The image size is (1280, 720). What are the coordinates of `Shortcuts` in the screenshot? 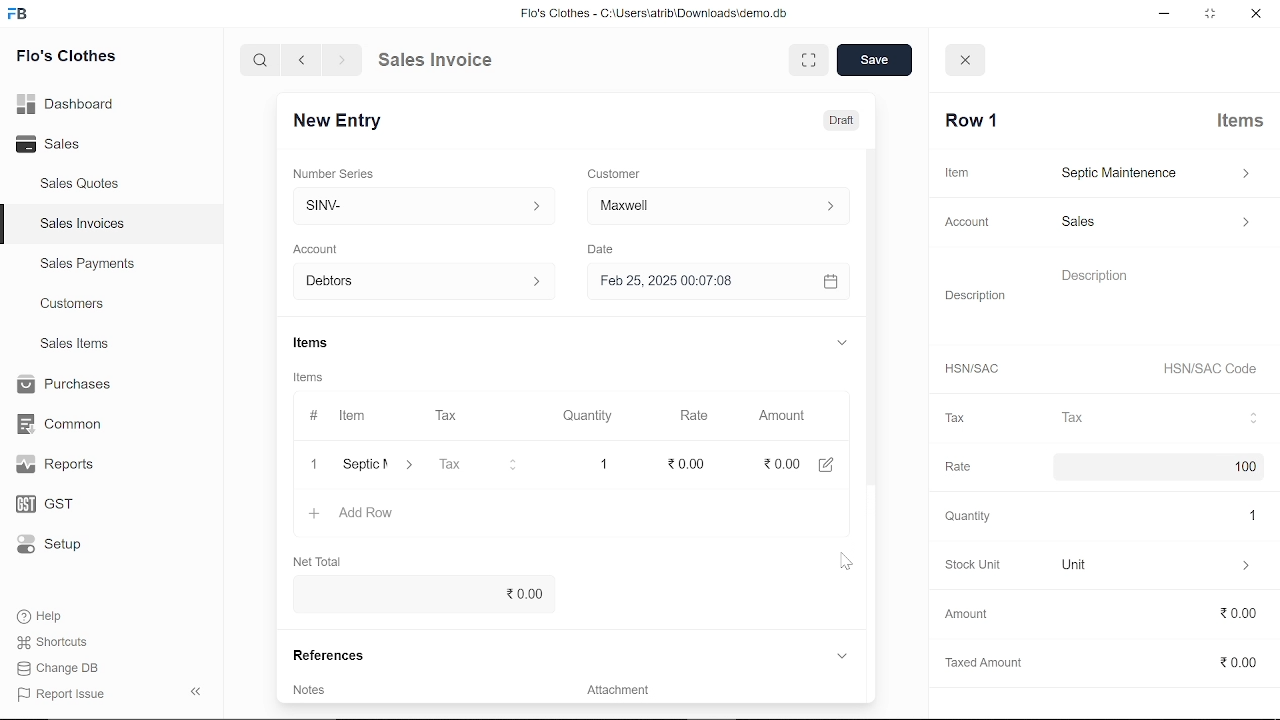 It's located at (54, 642).